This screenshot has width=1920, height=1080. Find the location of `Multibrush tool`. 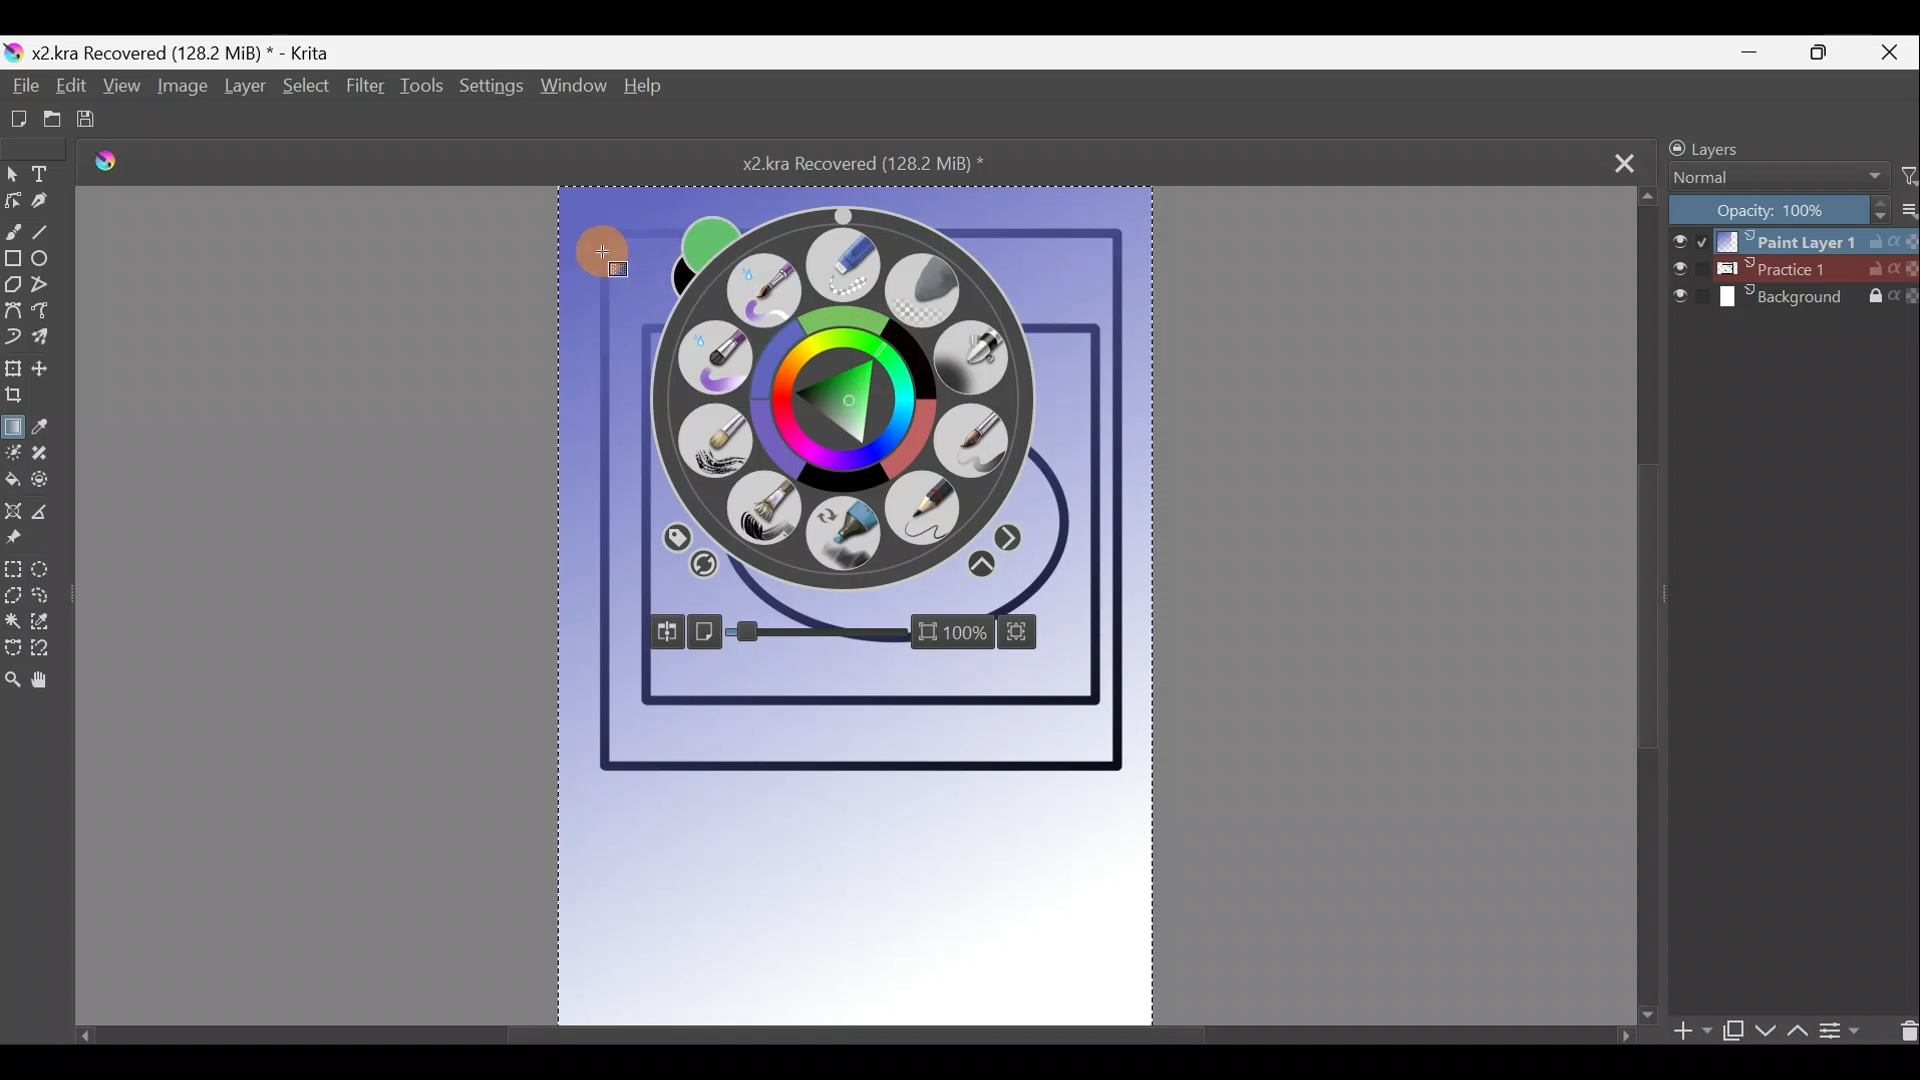

Multibrush tool is located at coordinates (47, 339).